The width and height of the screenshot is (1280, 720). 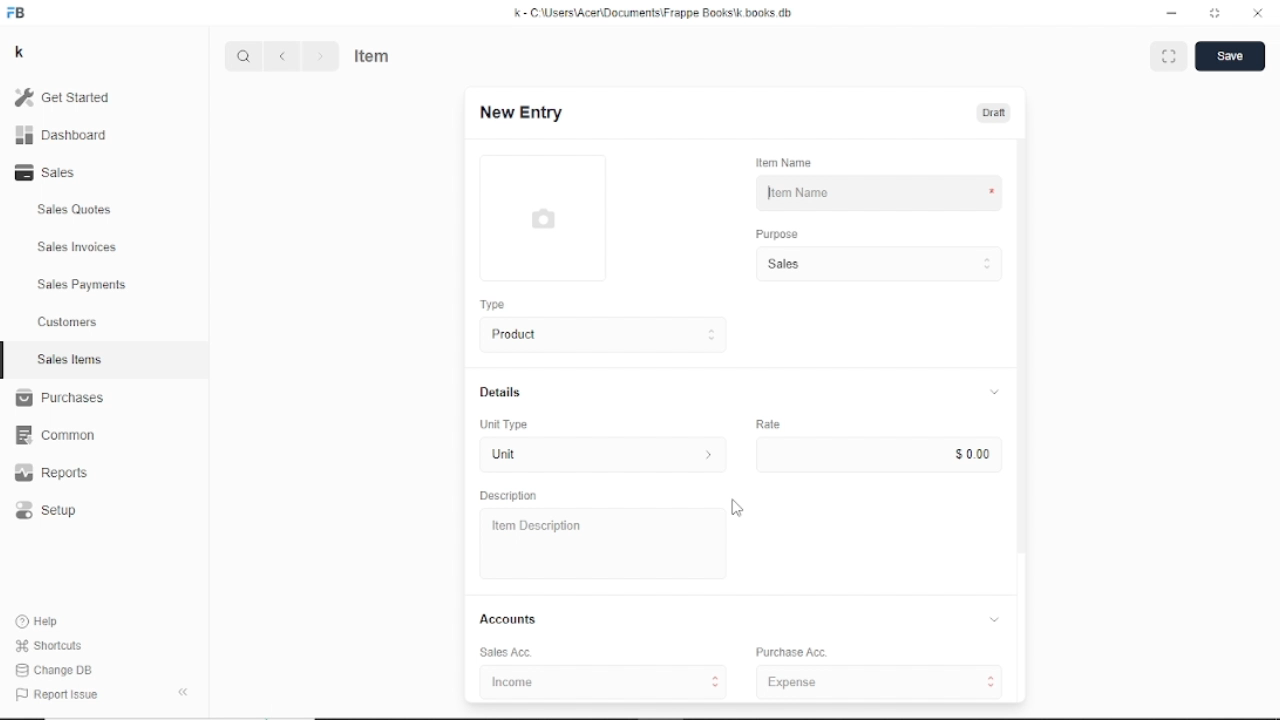 What do you see at coordinates (765, 194) in the screenshot?
I see `Cursor` at bounding box center [765, 194].